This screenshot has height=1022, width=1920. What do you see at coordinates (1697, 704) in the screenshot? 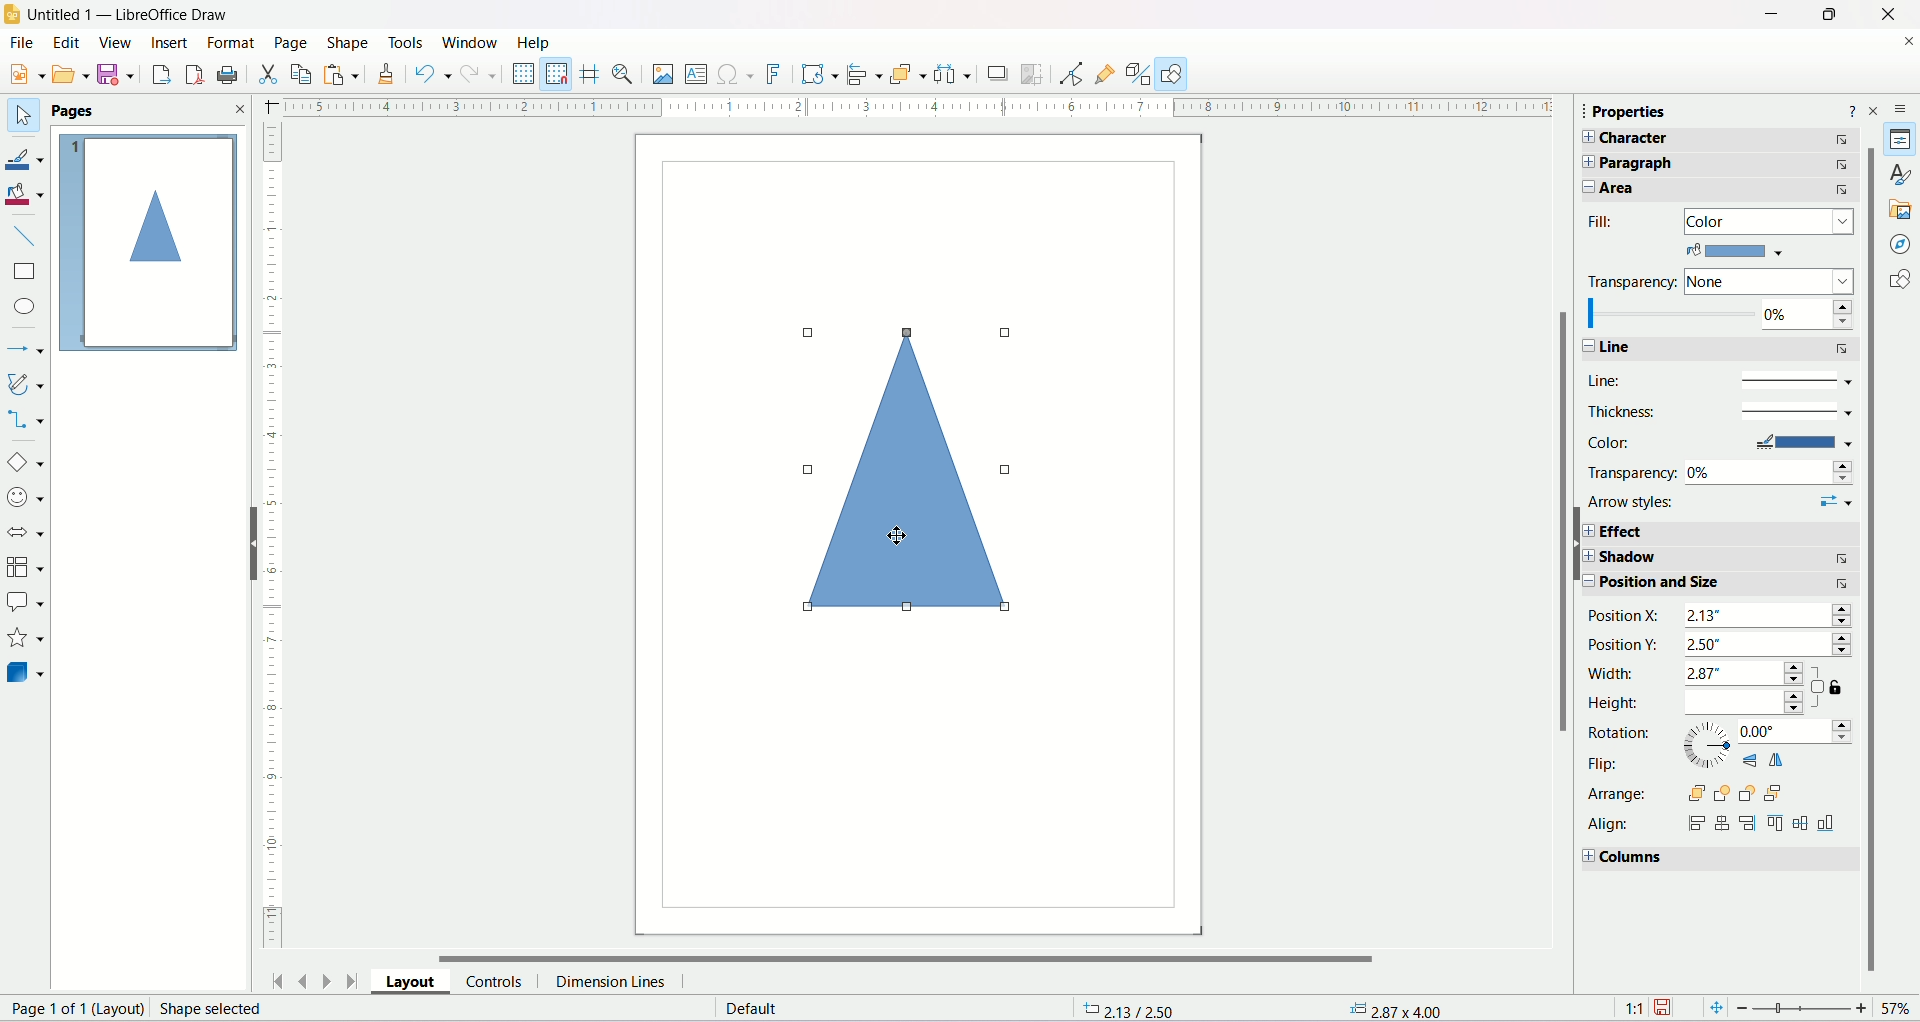
I see `height` at bounding box center [1697, 704].